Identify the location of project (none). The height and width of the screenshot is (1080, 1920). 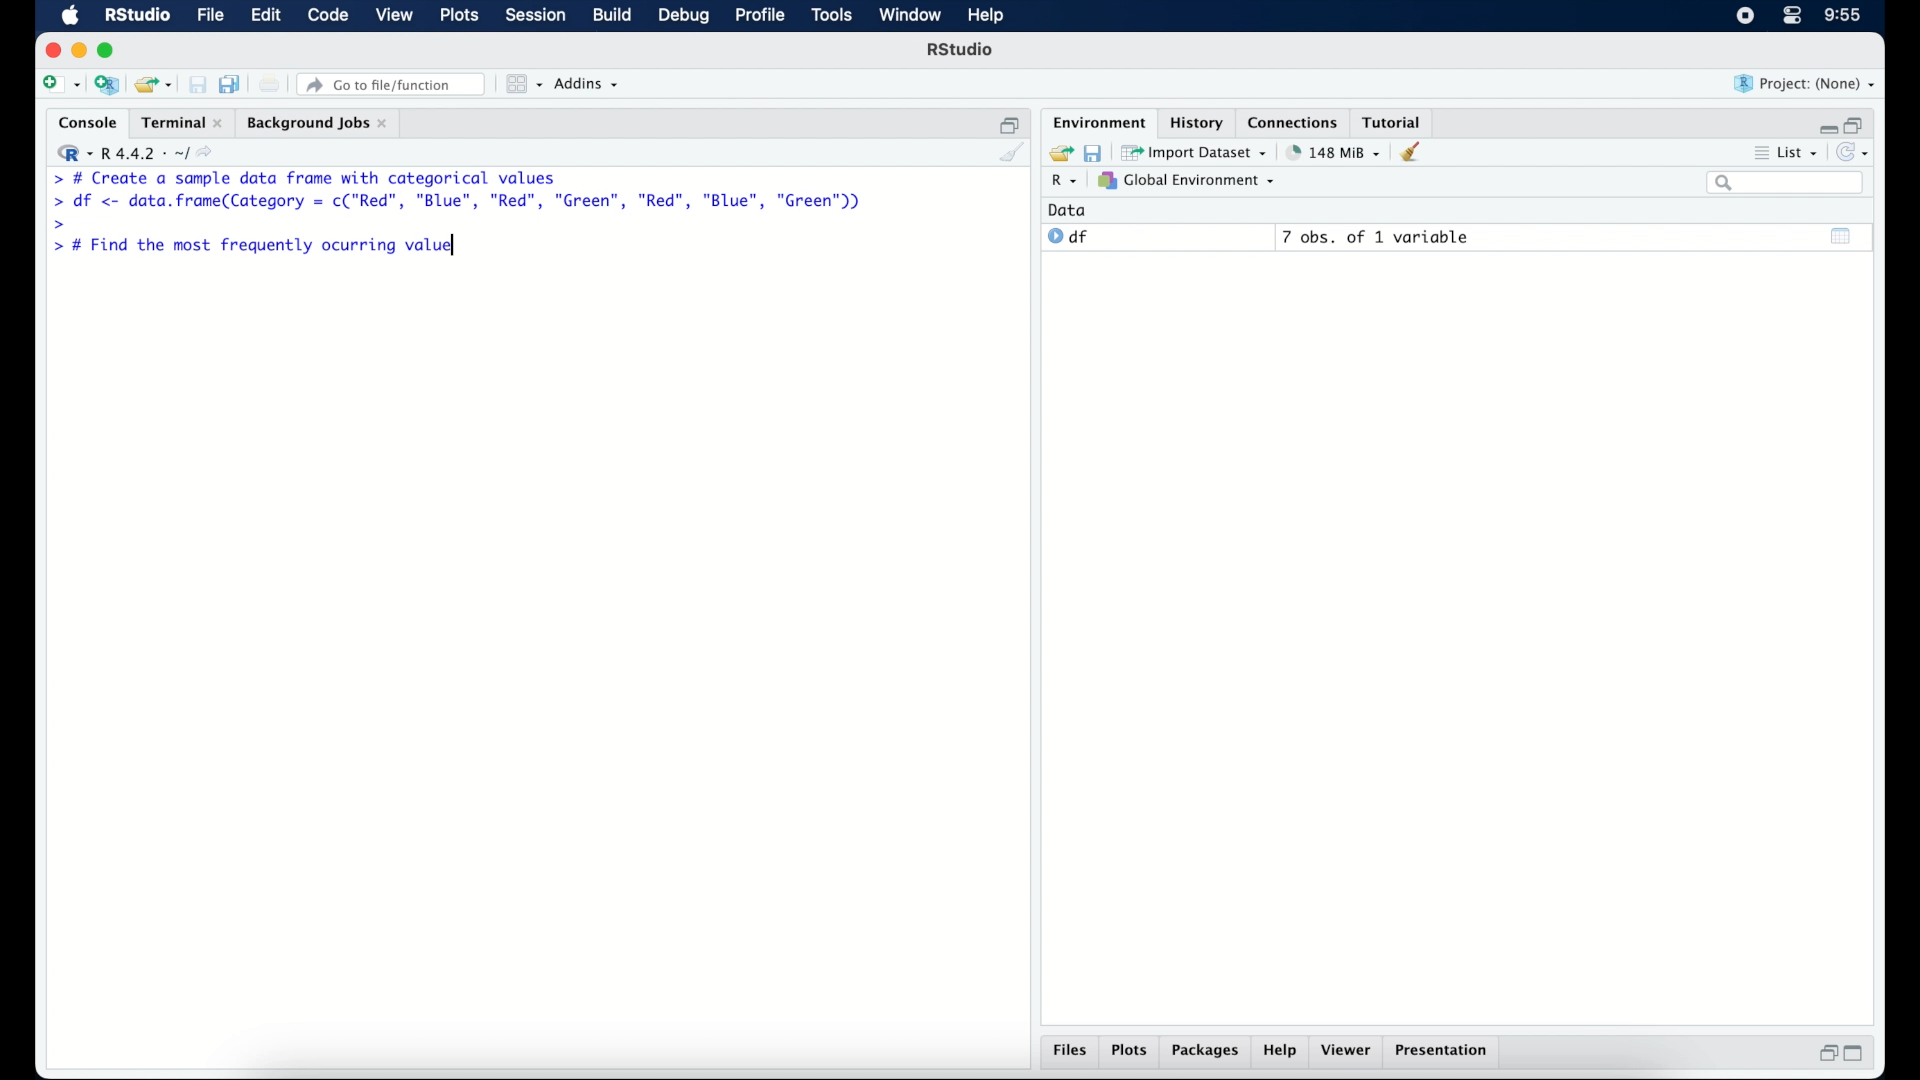
(1805, 83).